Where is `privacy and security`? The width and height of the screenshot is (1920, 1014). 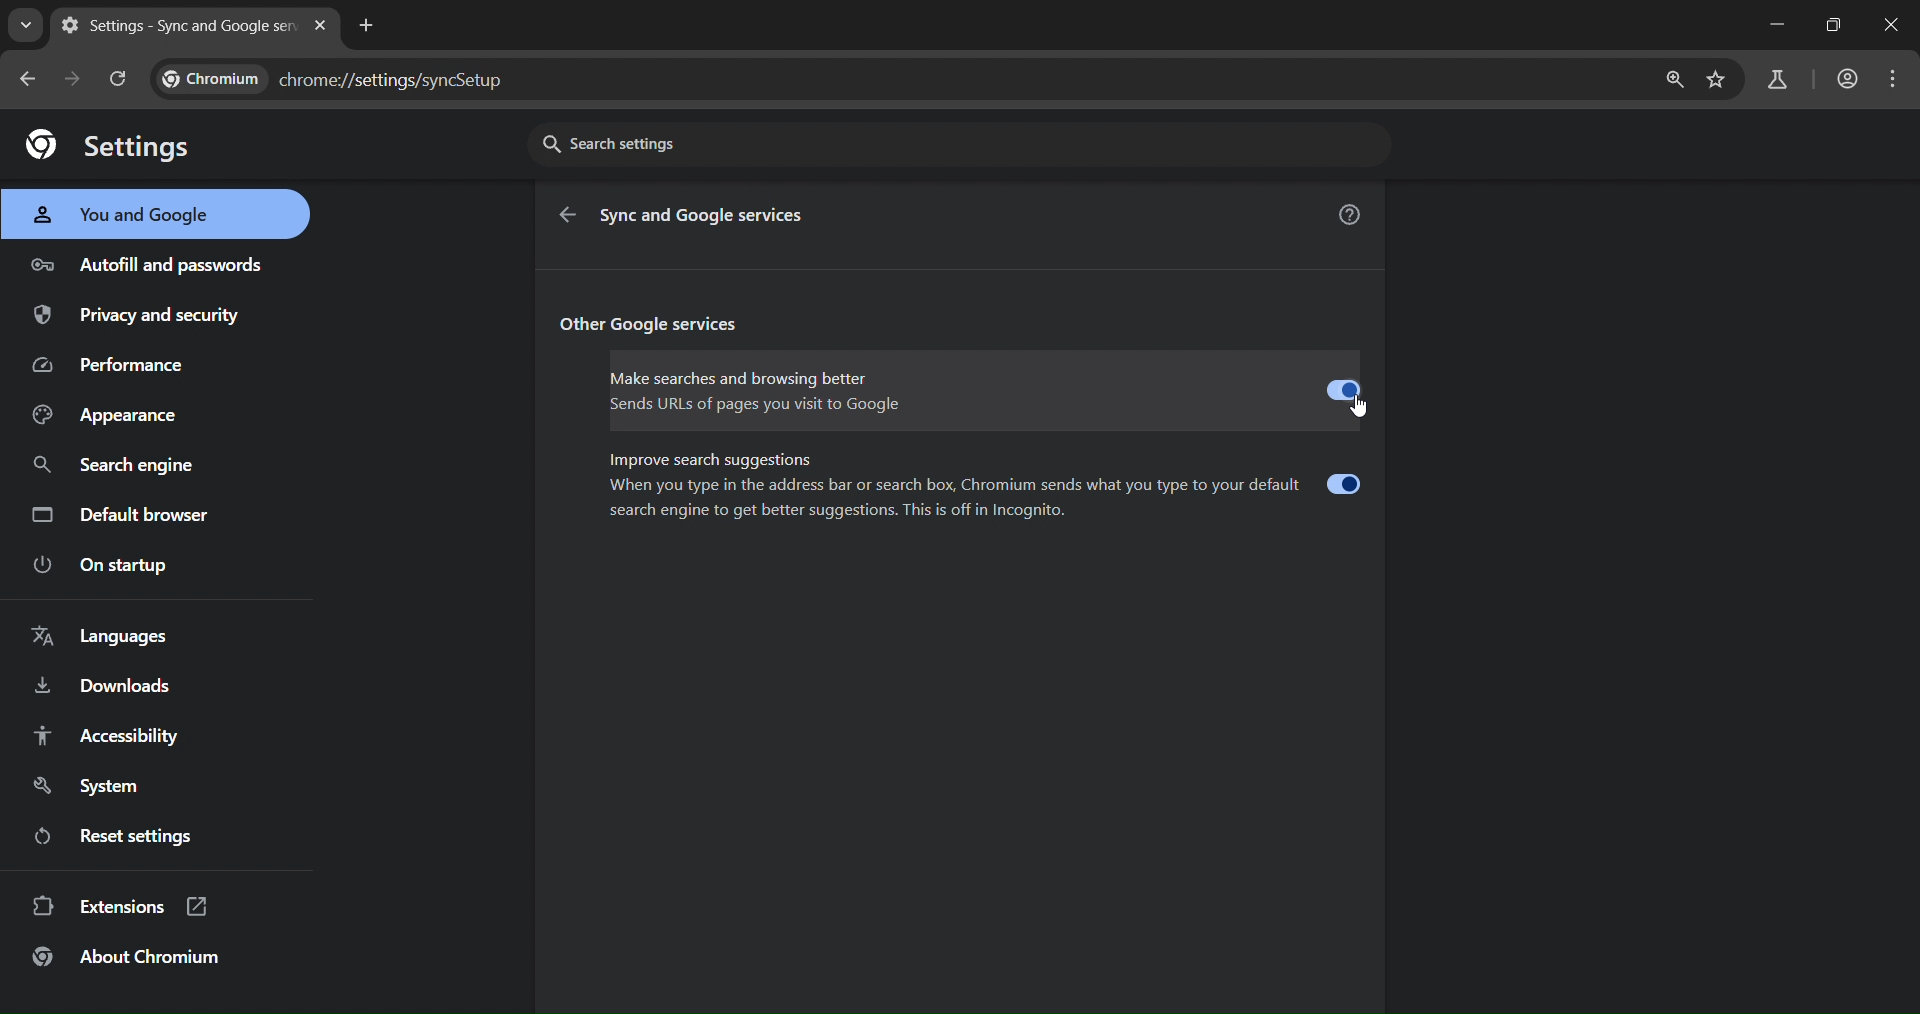 privacy and security is located at coordinates (157, 317).